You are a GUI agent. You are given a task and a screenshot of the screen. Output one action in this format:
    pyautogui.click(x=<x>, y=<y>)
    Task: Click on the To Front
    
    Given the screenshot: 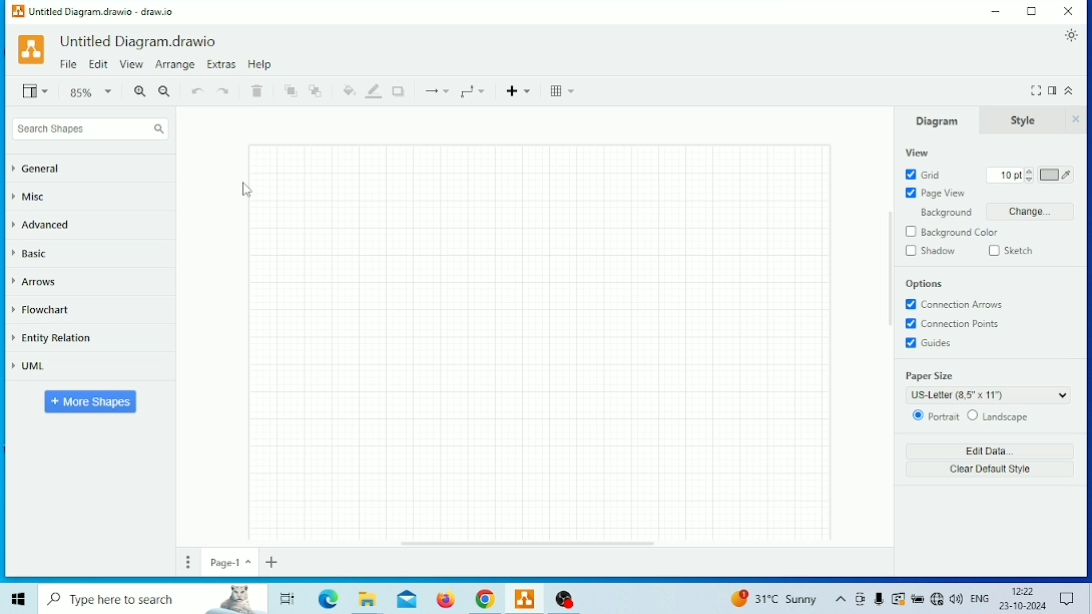 What is the action you would take?
    pyautogui.click(x=291, y=91)
    